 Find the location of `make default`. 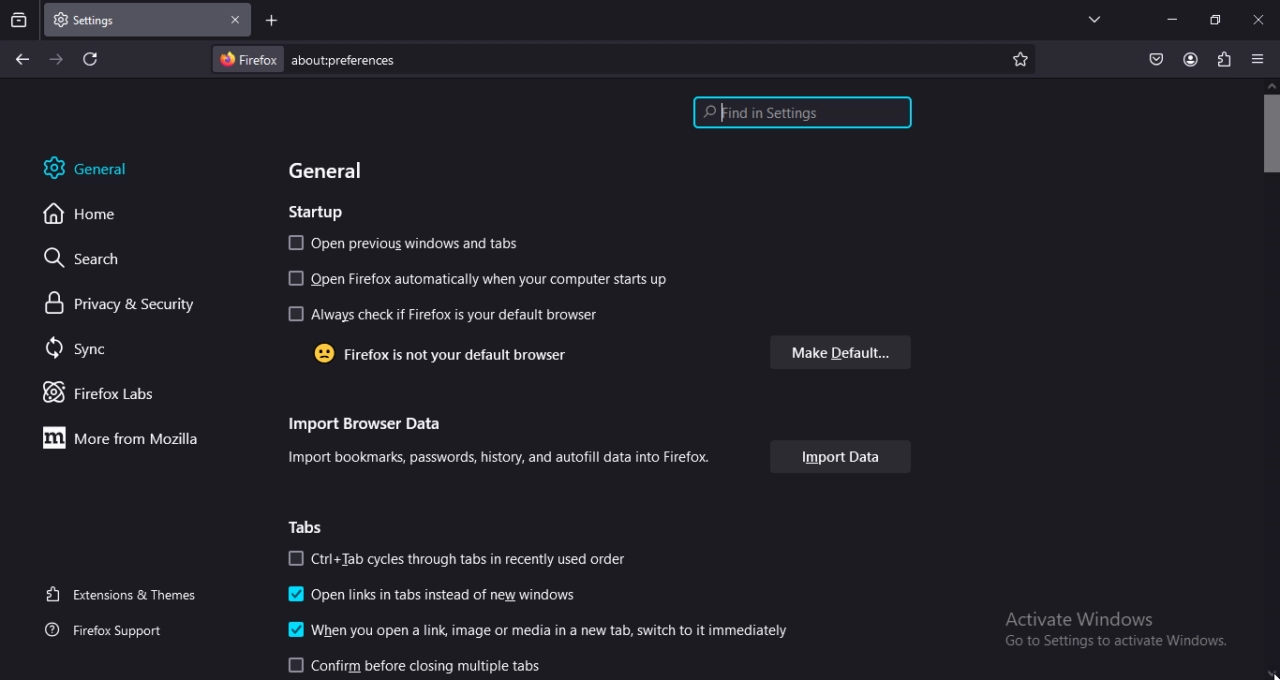

make default is located at coordinates (840, 352).